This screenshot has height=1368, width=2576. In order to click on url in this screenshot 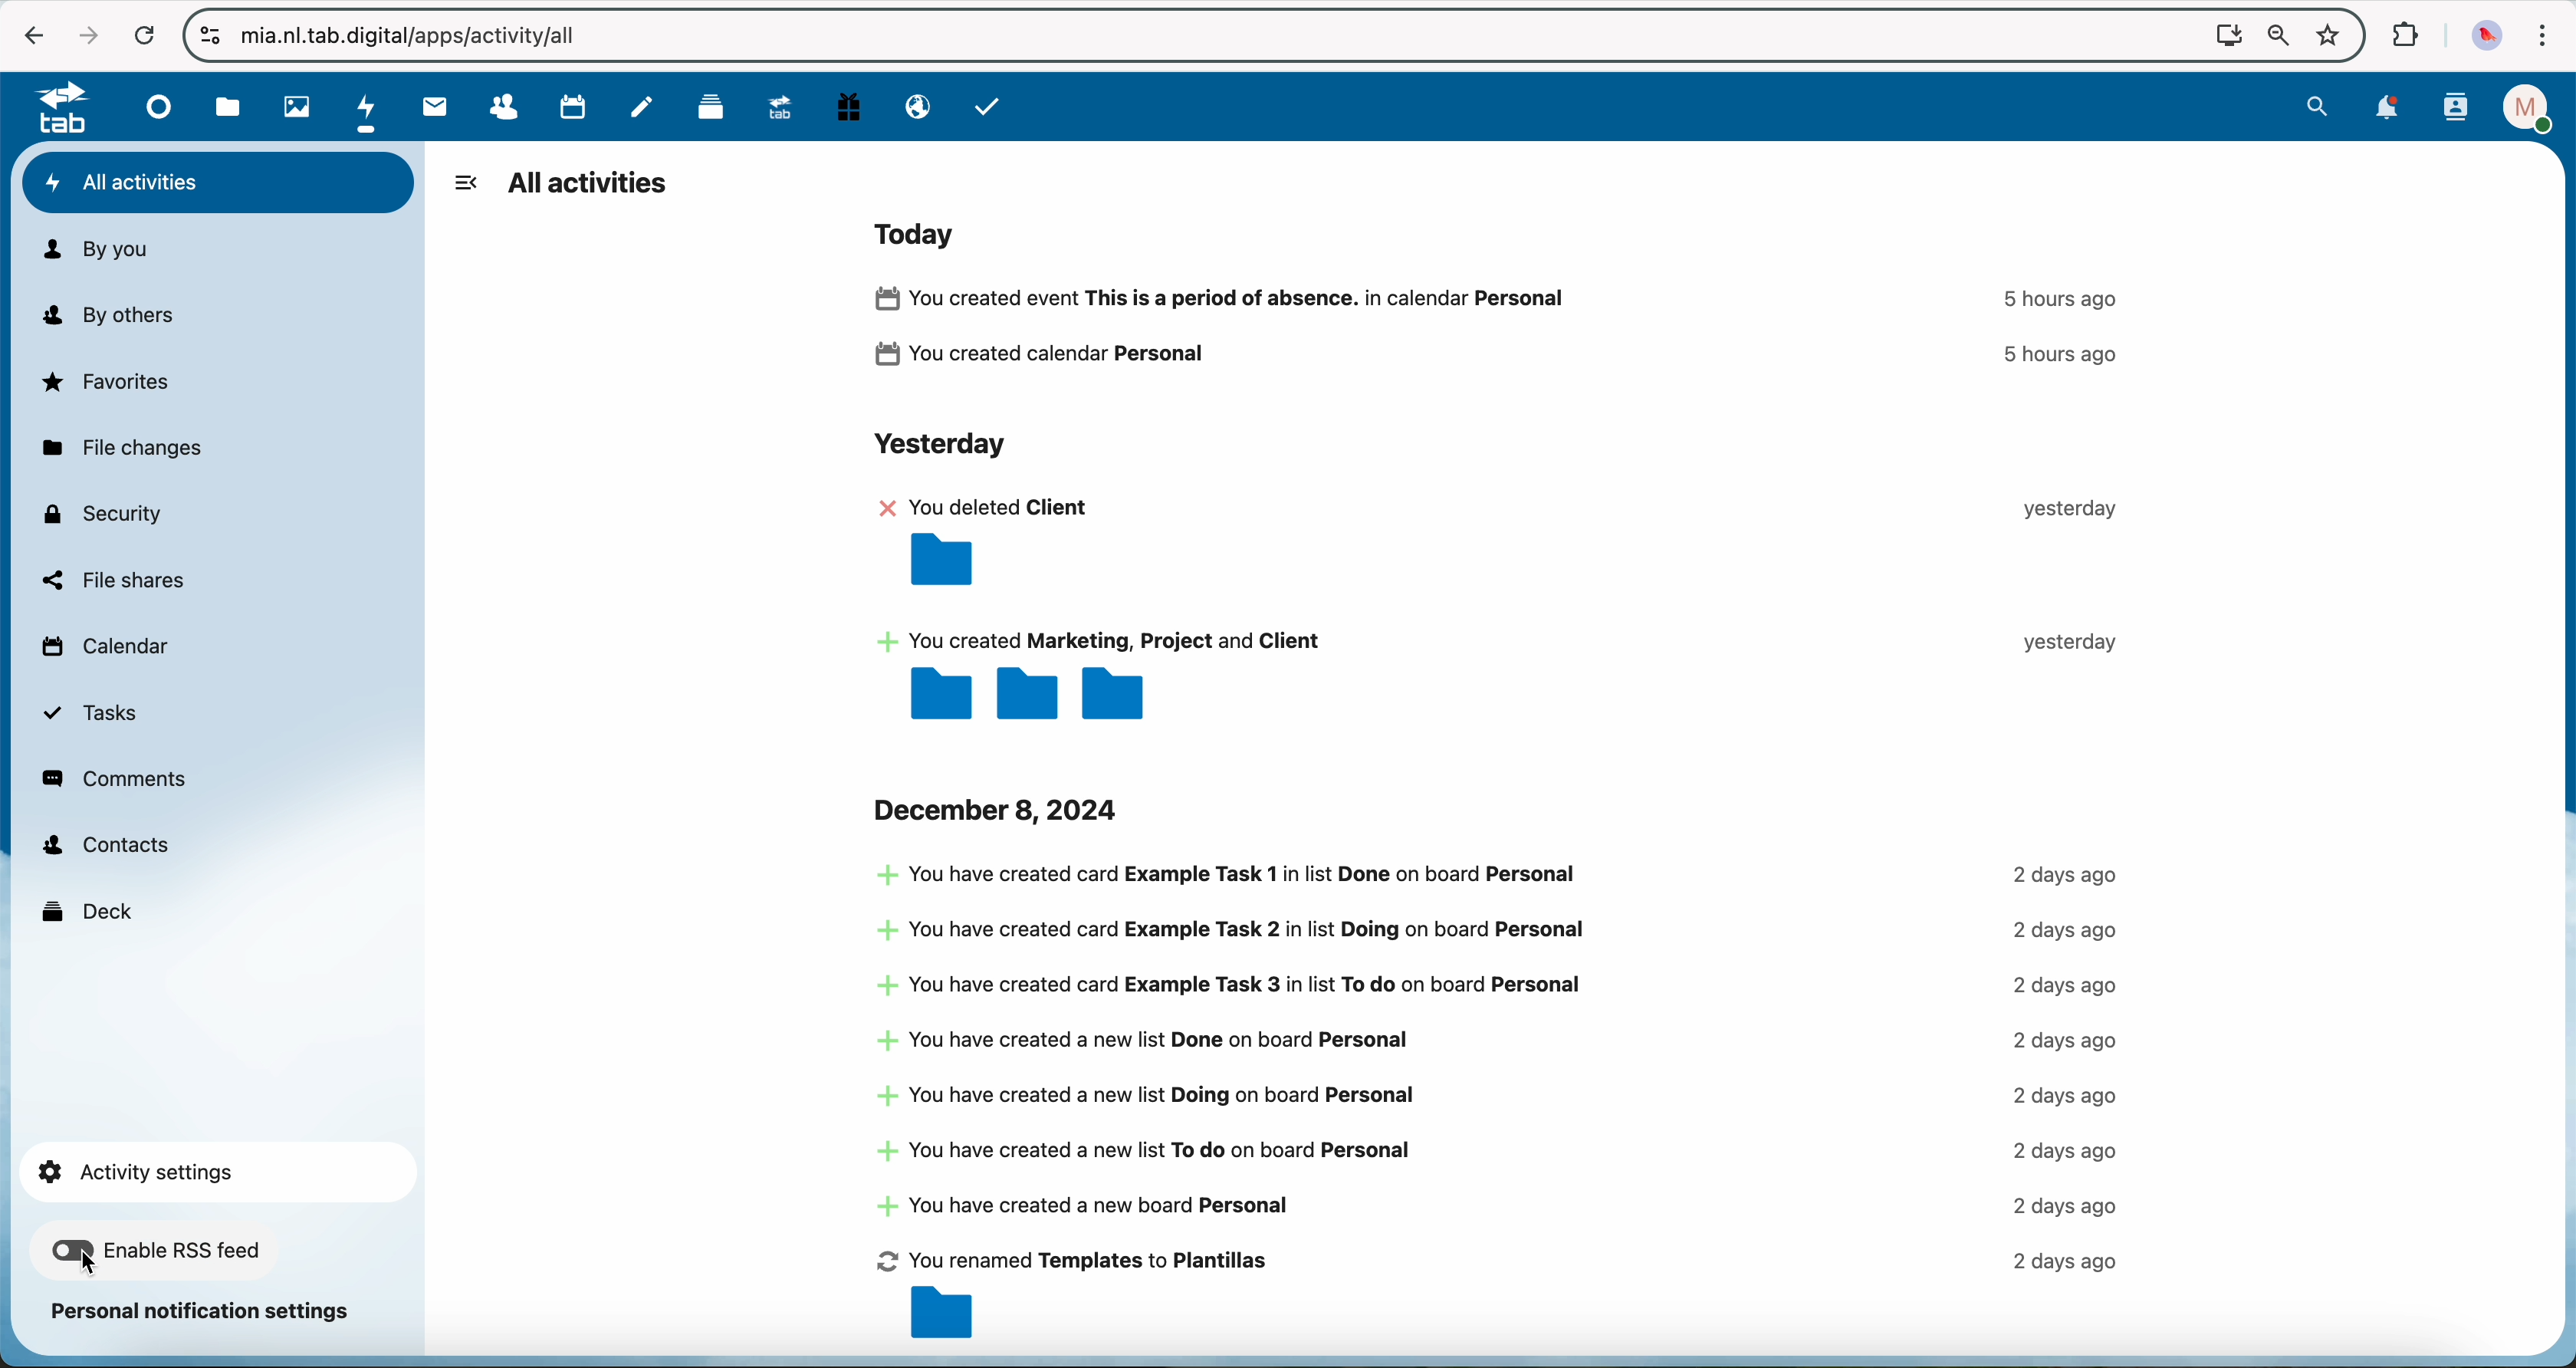, I will do `click(422, 38)`.